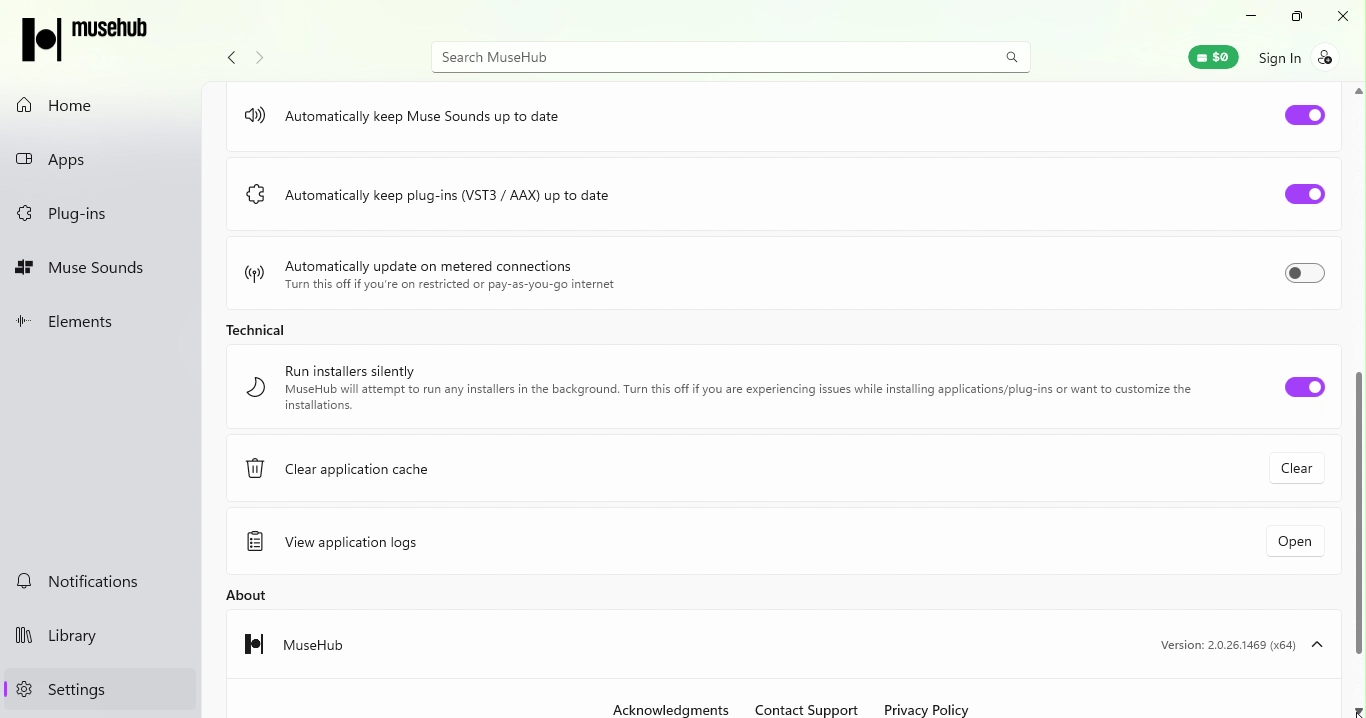  What do you see at coordinates (63, 216) in the screenshot?
I see `Plug-ins` at bounding box center [63, 216].